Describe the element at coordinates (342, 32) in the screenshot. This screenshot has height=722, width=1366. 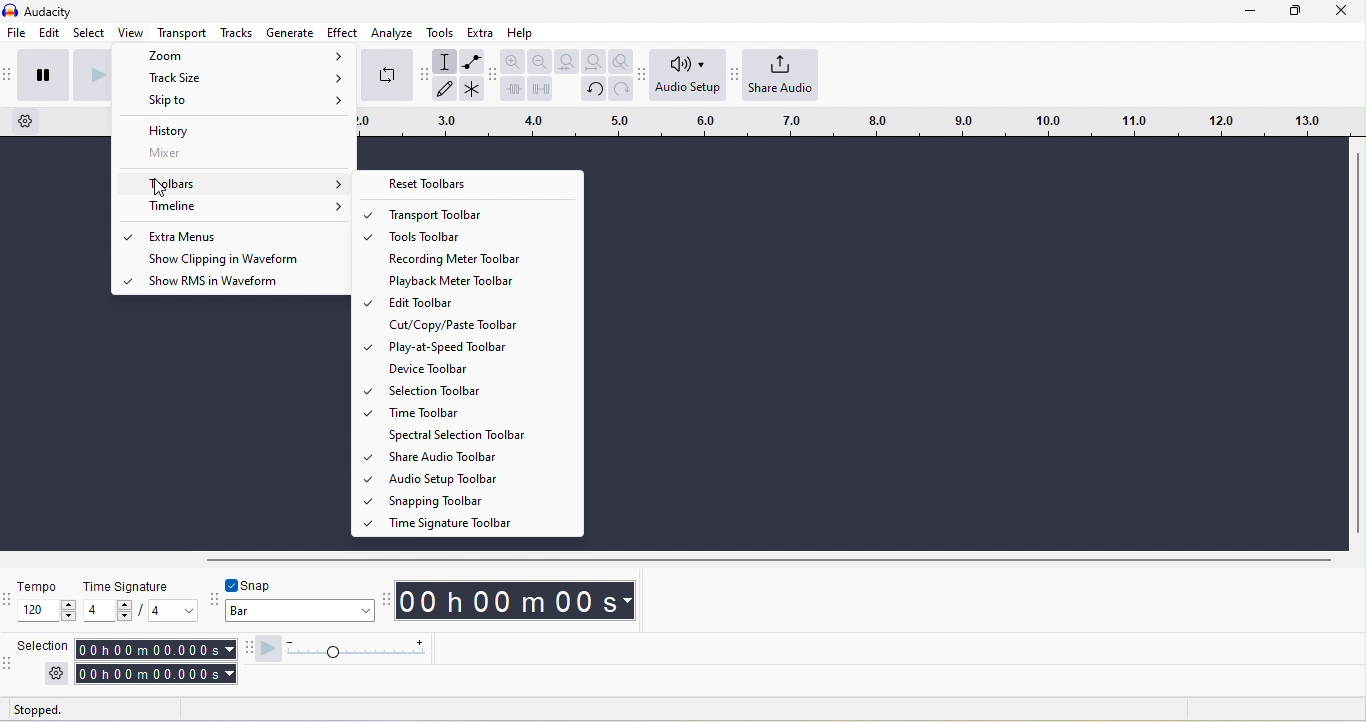
I see `effect` at that location.